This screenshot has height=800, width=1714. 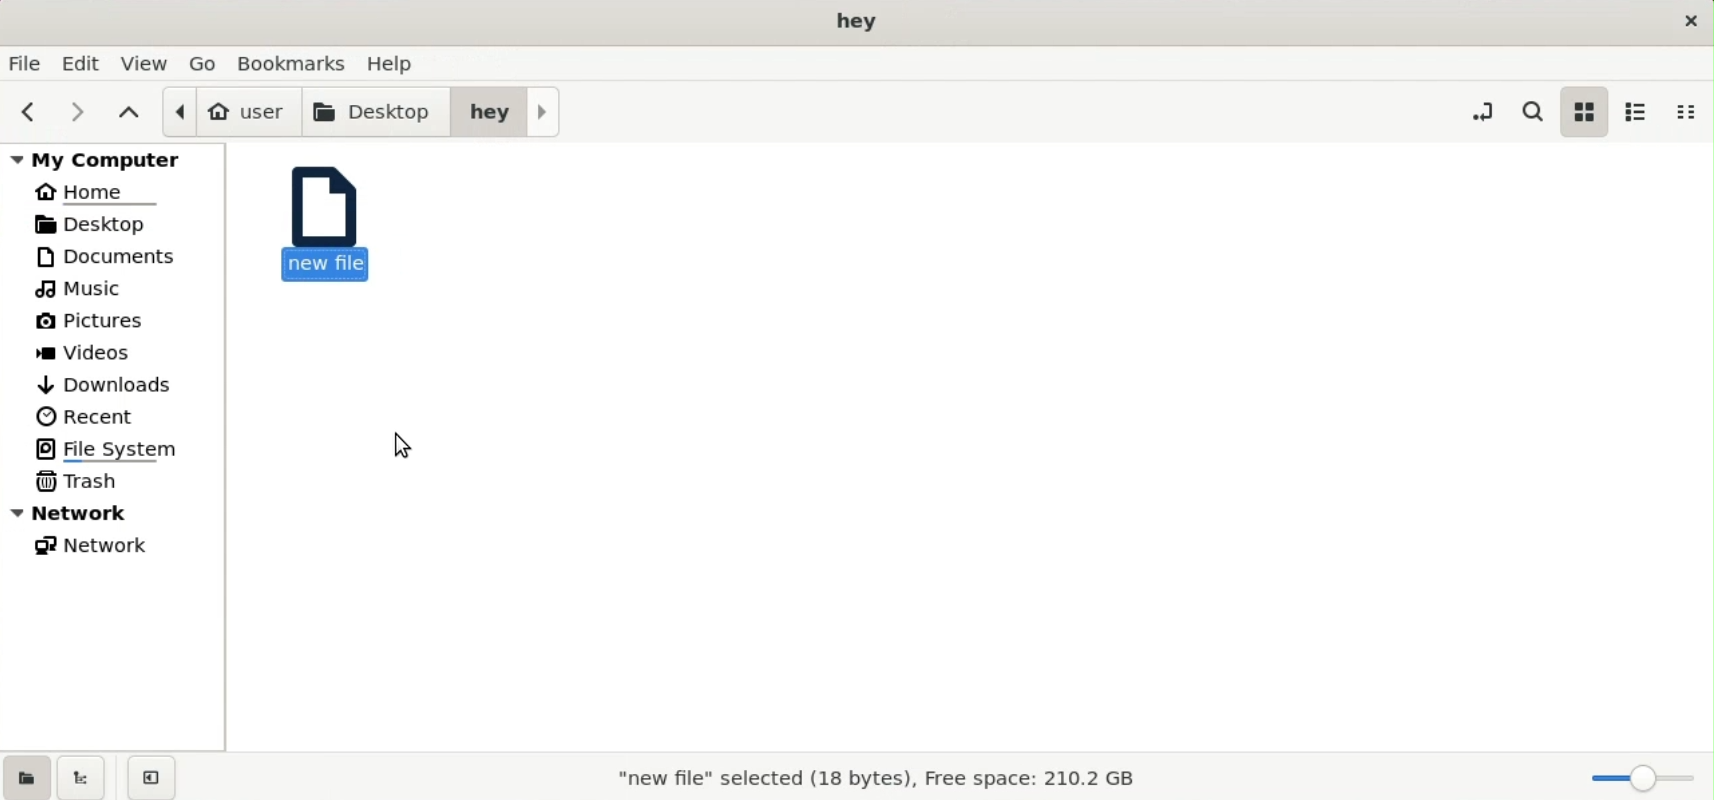 What do you see at coordinates (99, 325) in the screenshot?
I see `pictures` at bounding box center [99, 325].